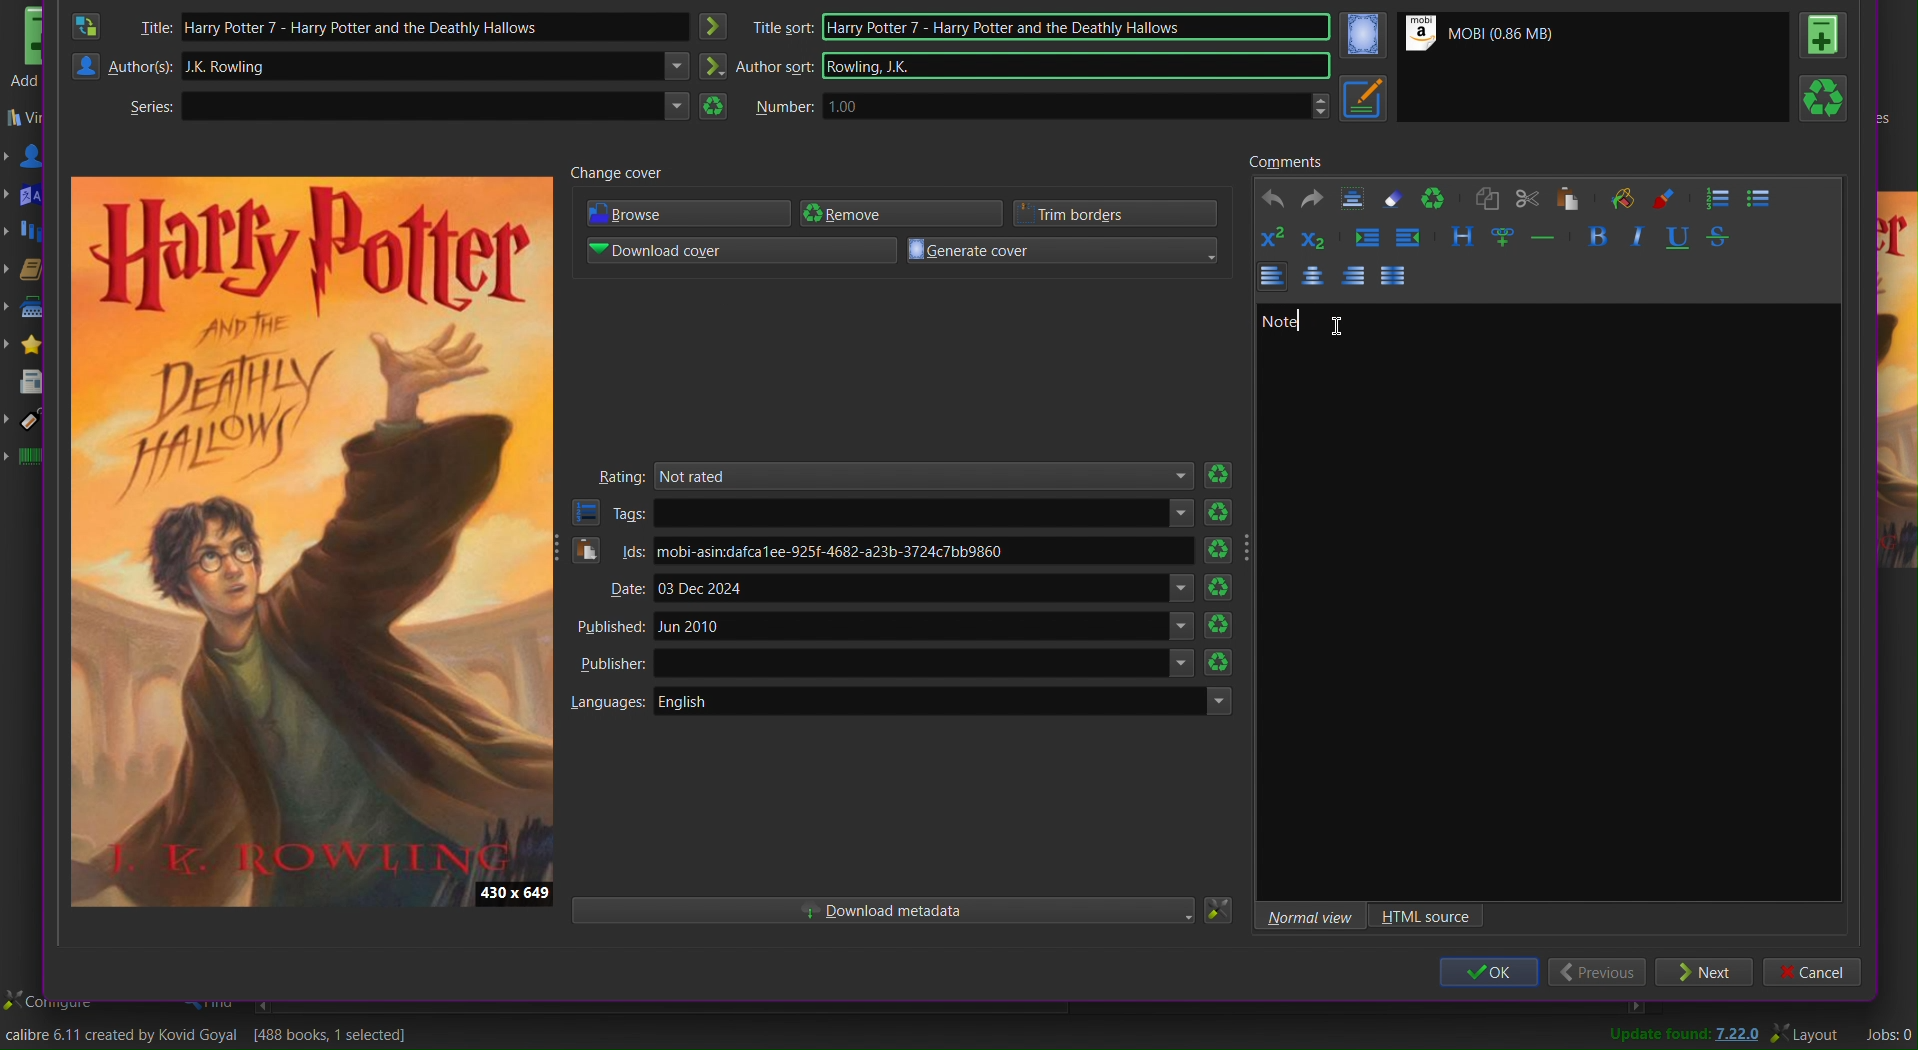 The height and width of the screenshot is (1050, 1918). What do you see at coordinates (609, 552) in the screenshot?
I see `Ids` at bounding box center [609, 552].